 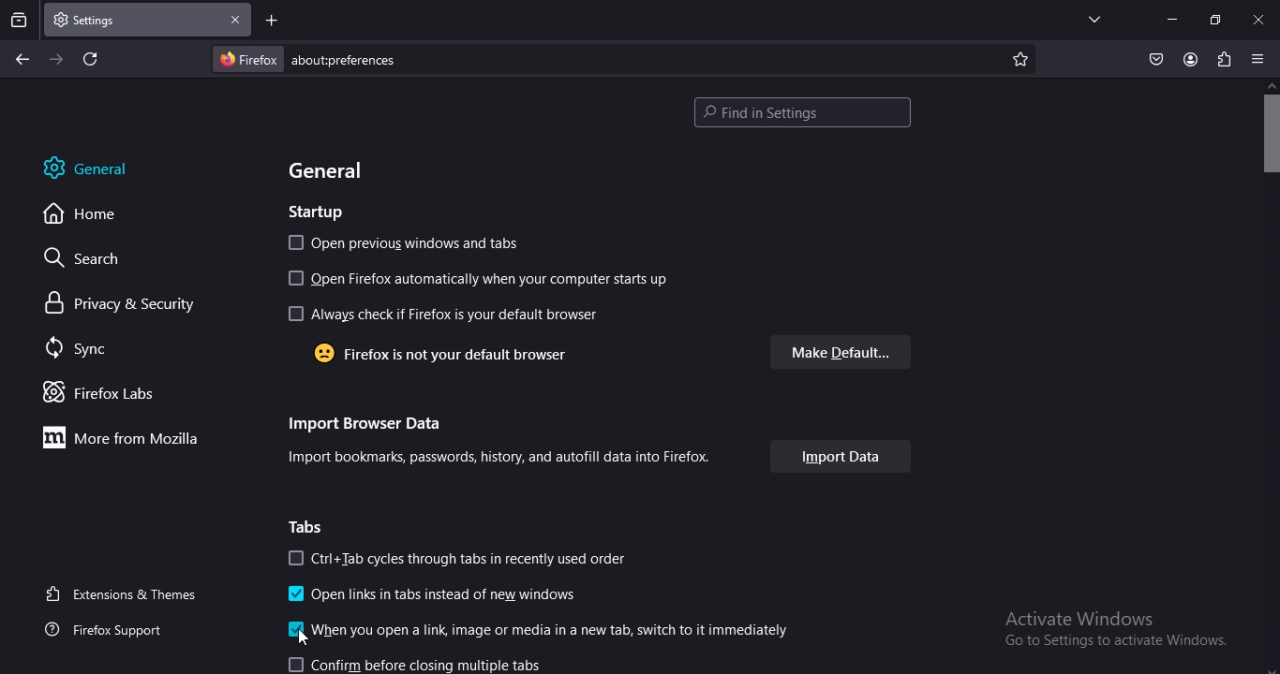 I want to click on import browser data, so click(x=373, y=425).